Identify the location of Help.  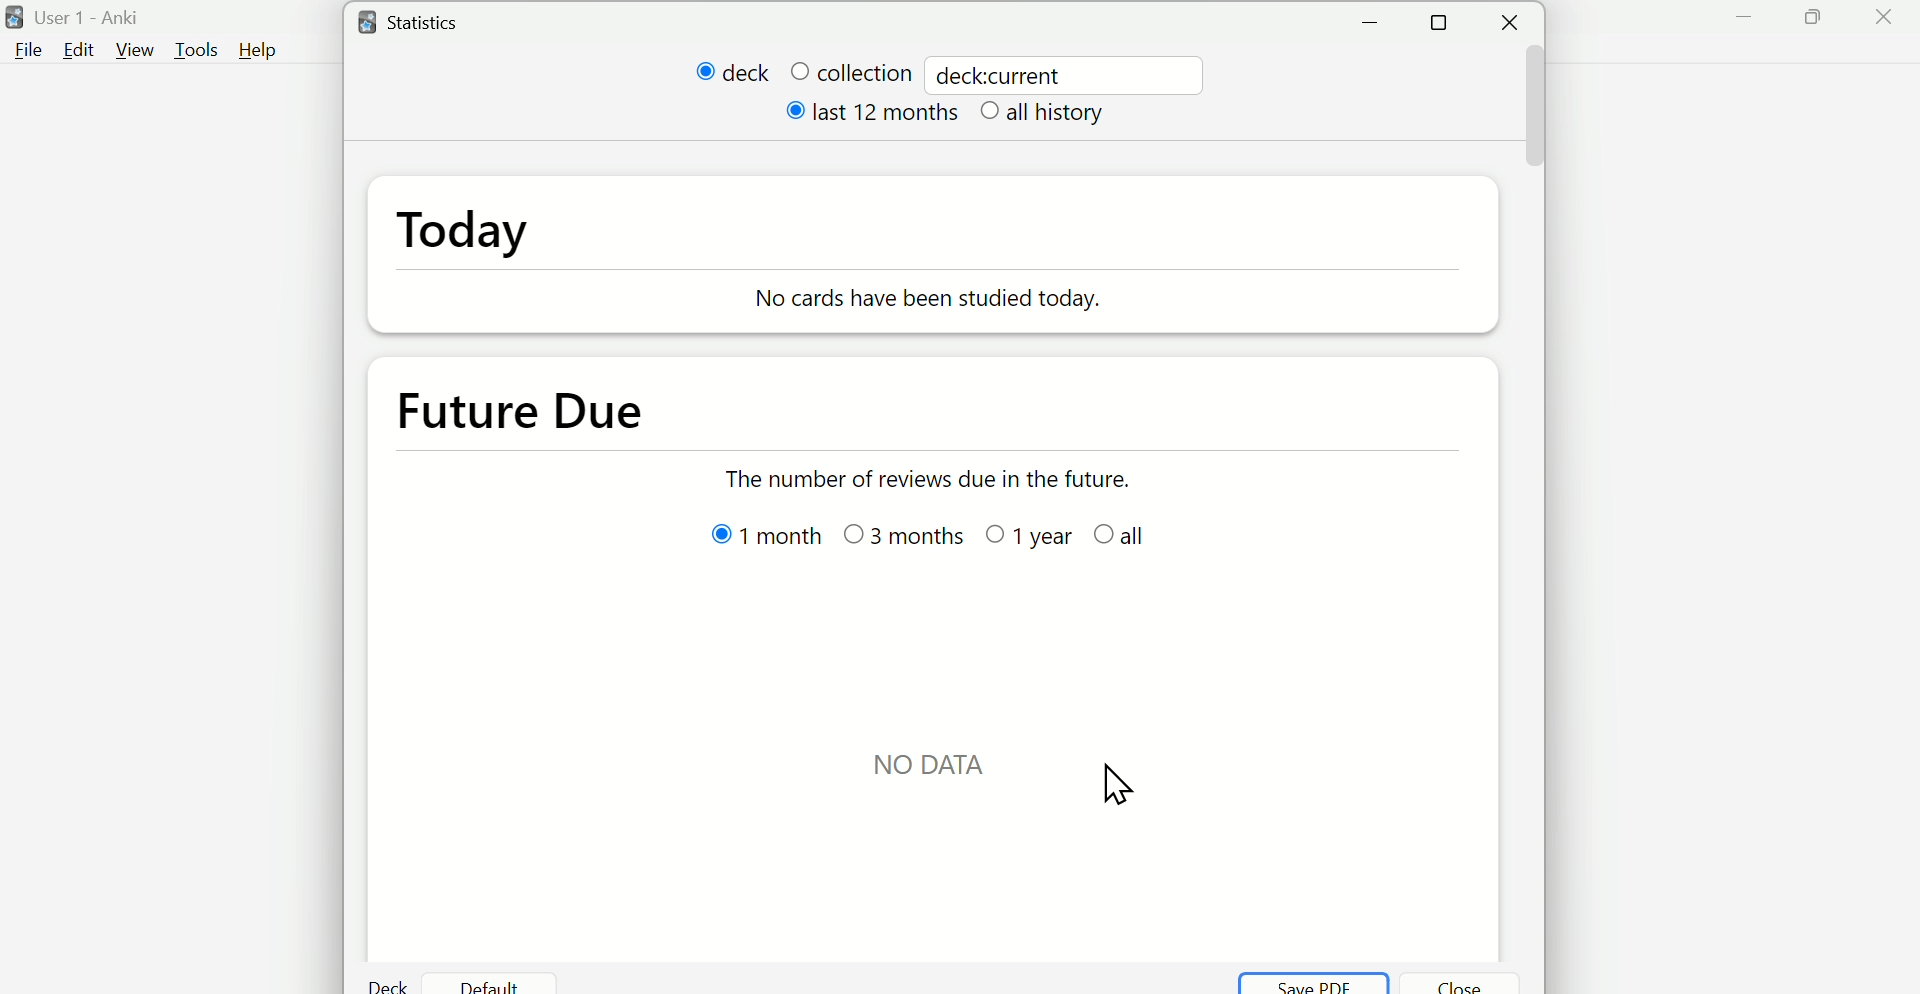
(258, 50).